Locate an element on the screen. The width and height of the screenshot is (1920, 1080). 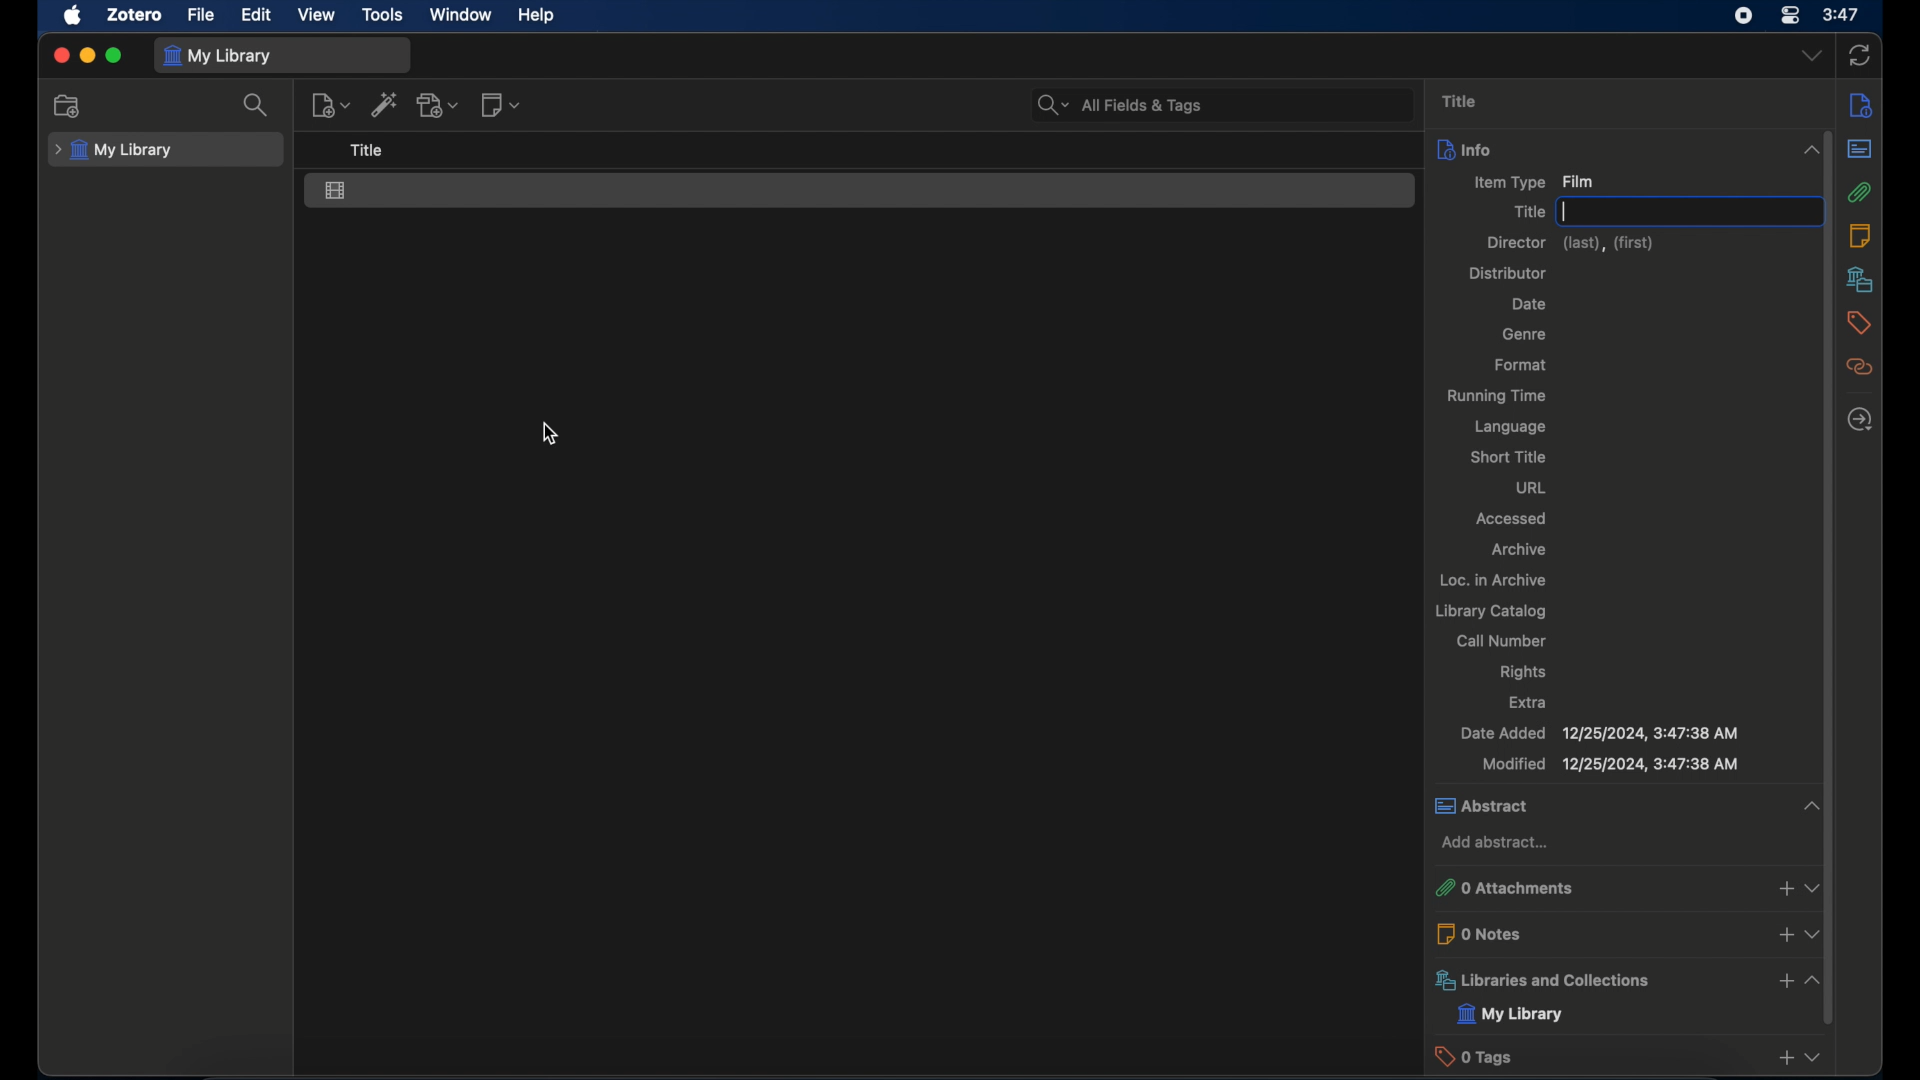
new collection is located at coordinates (67, 106).